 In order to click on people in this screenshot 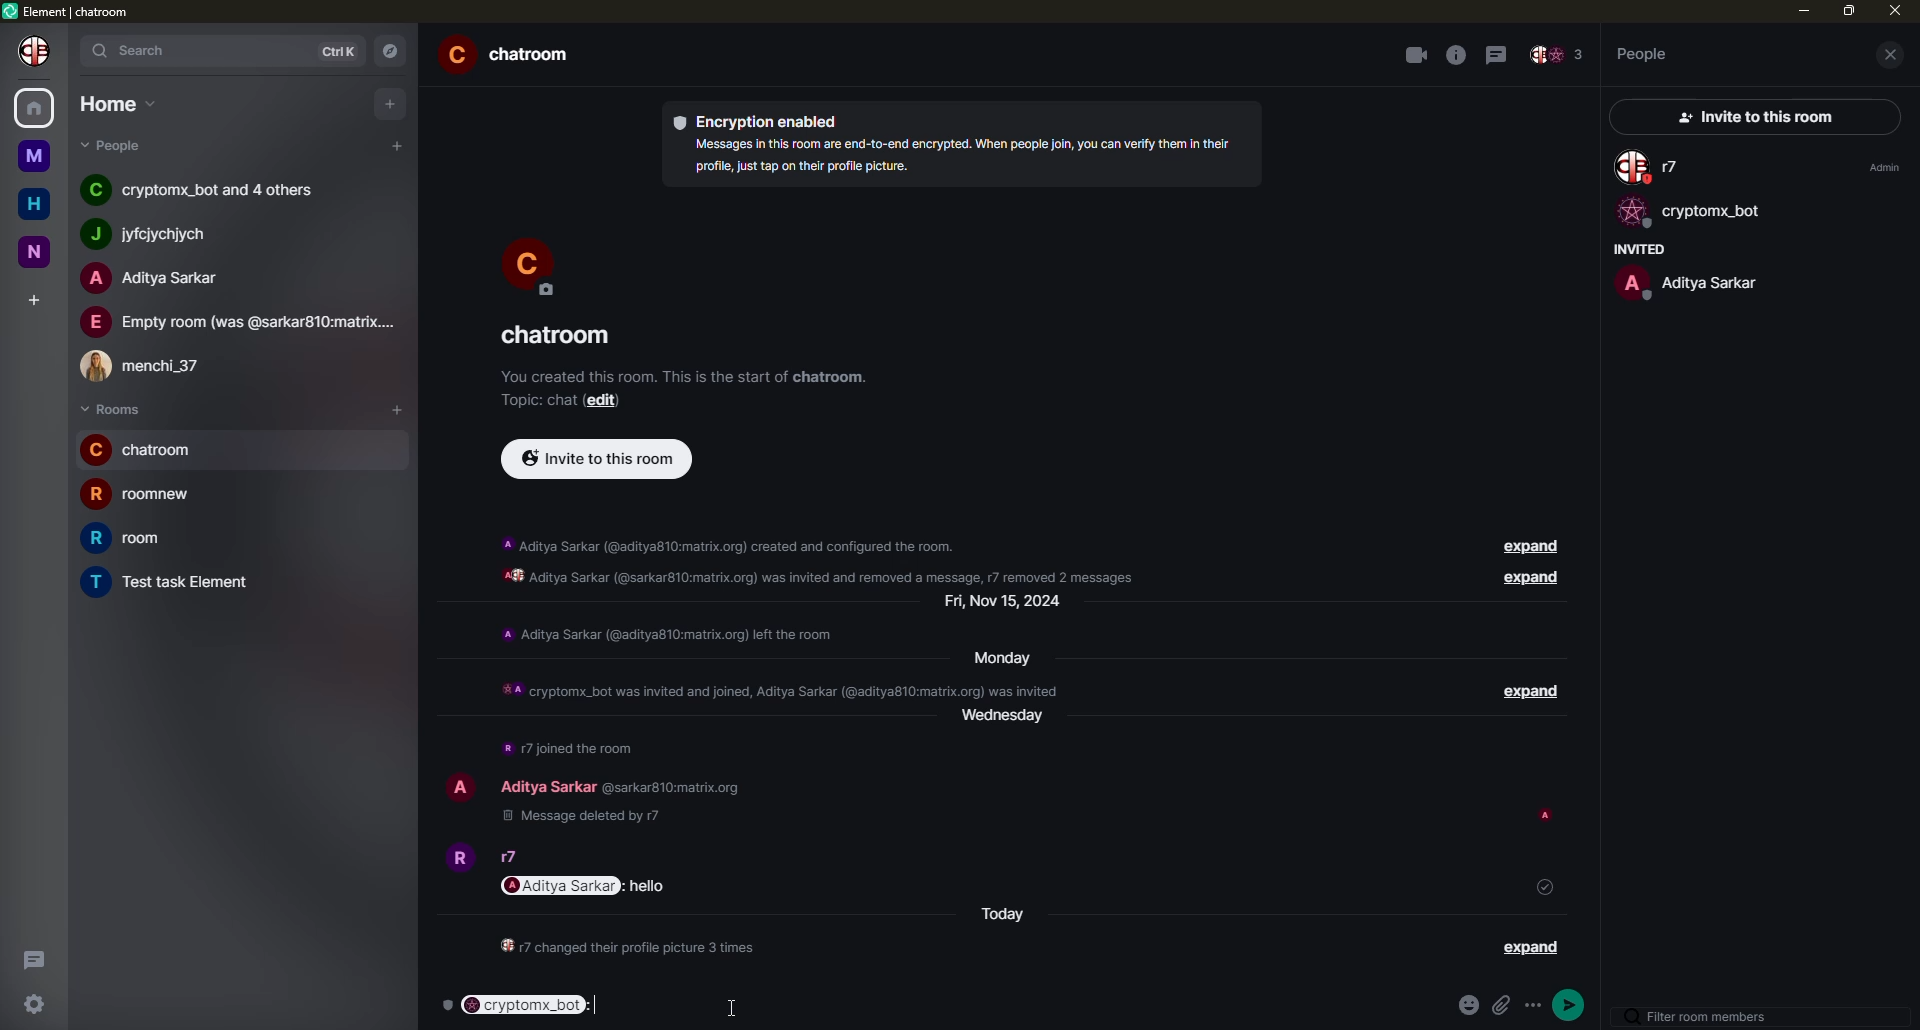, I will do `click(1644, 53)`.